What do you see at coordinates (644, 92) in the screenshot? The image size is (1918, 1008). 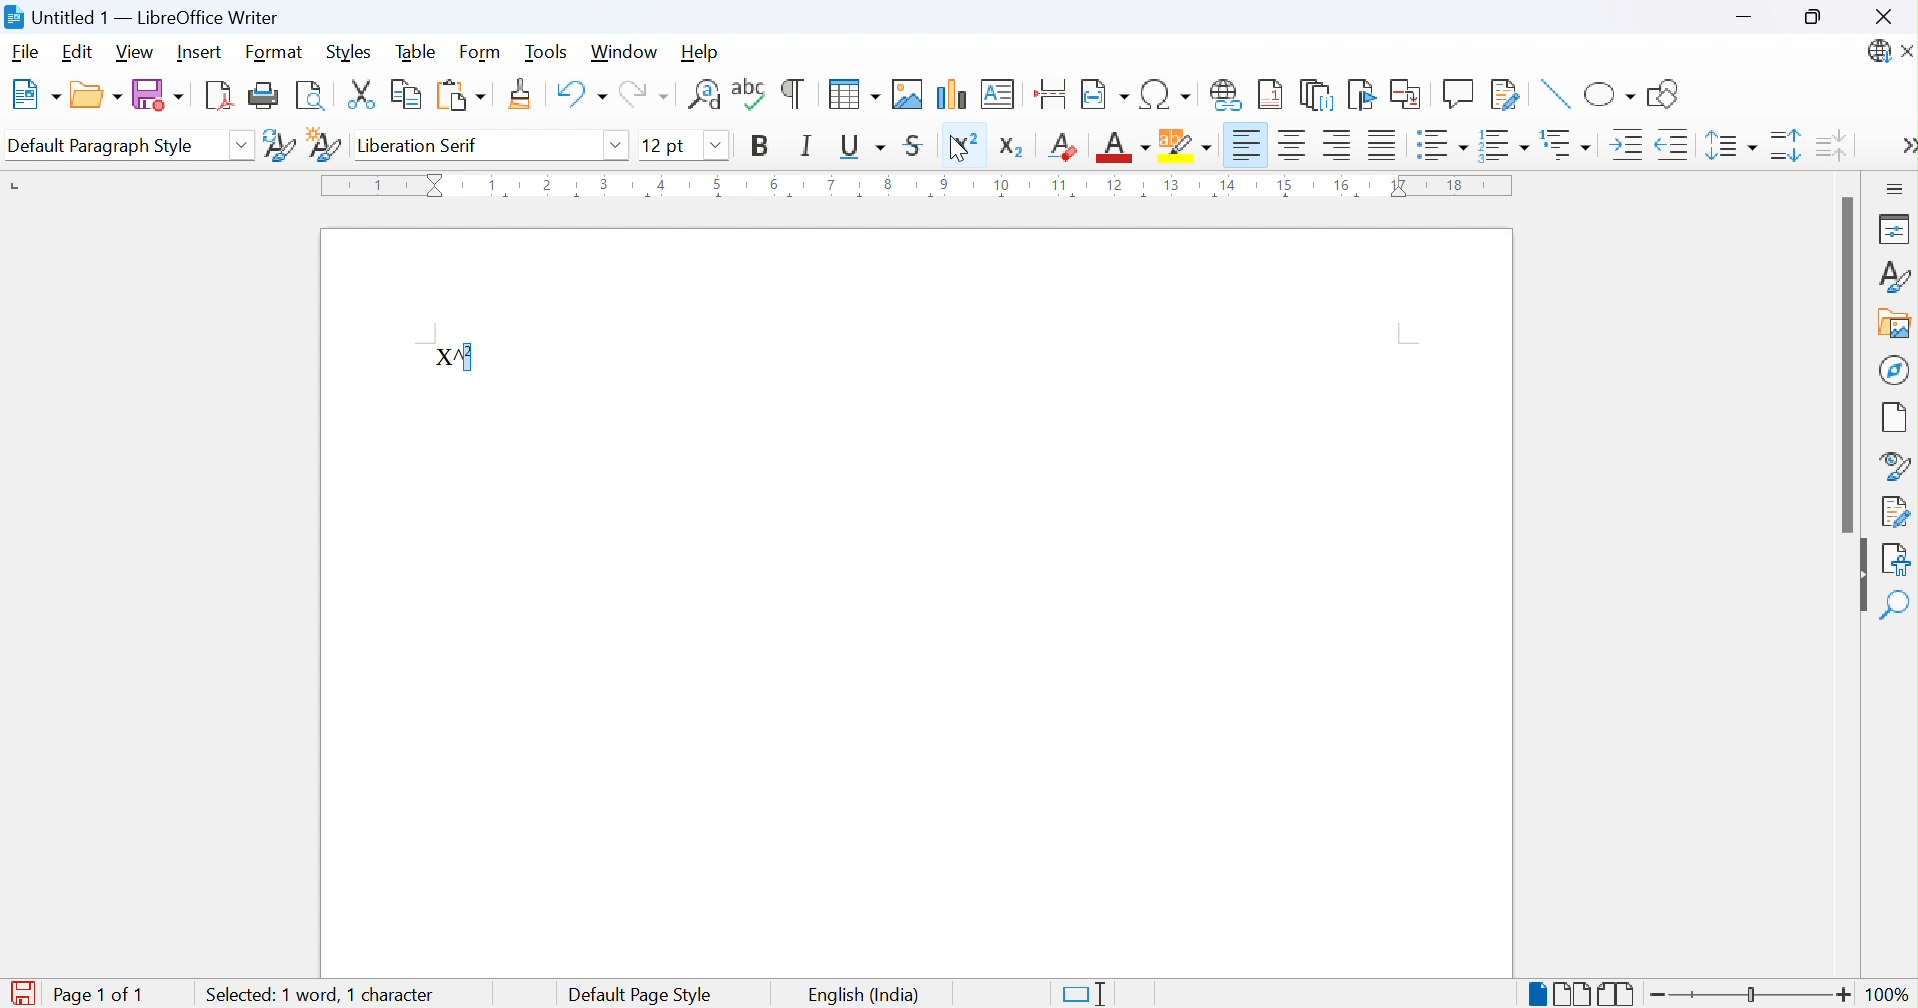 I see `Redo` at bounding box center [644, 92].